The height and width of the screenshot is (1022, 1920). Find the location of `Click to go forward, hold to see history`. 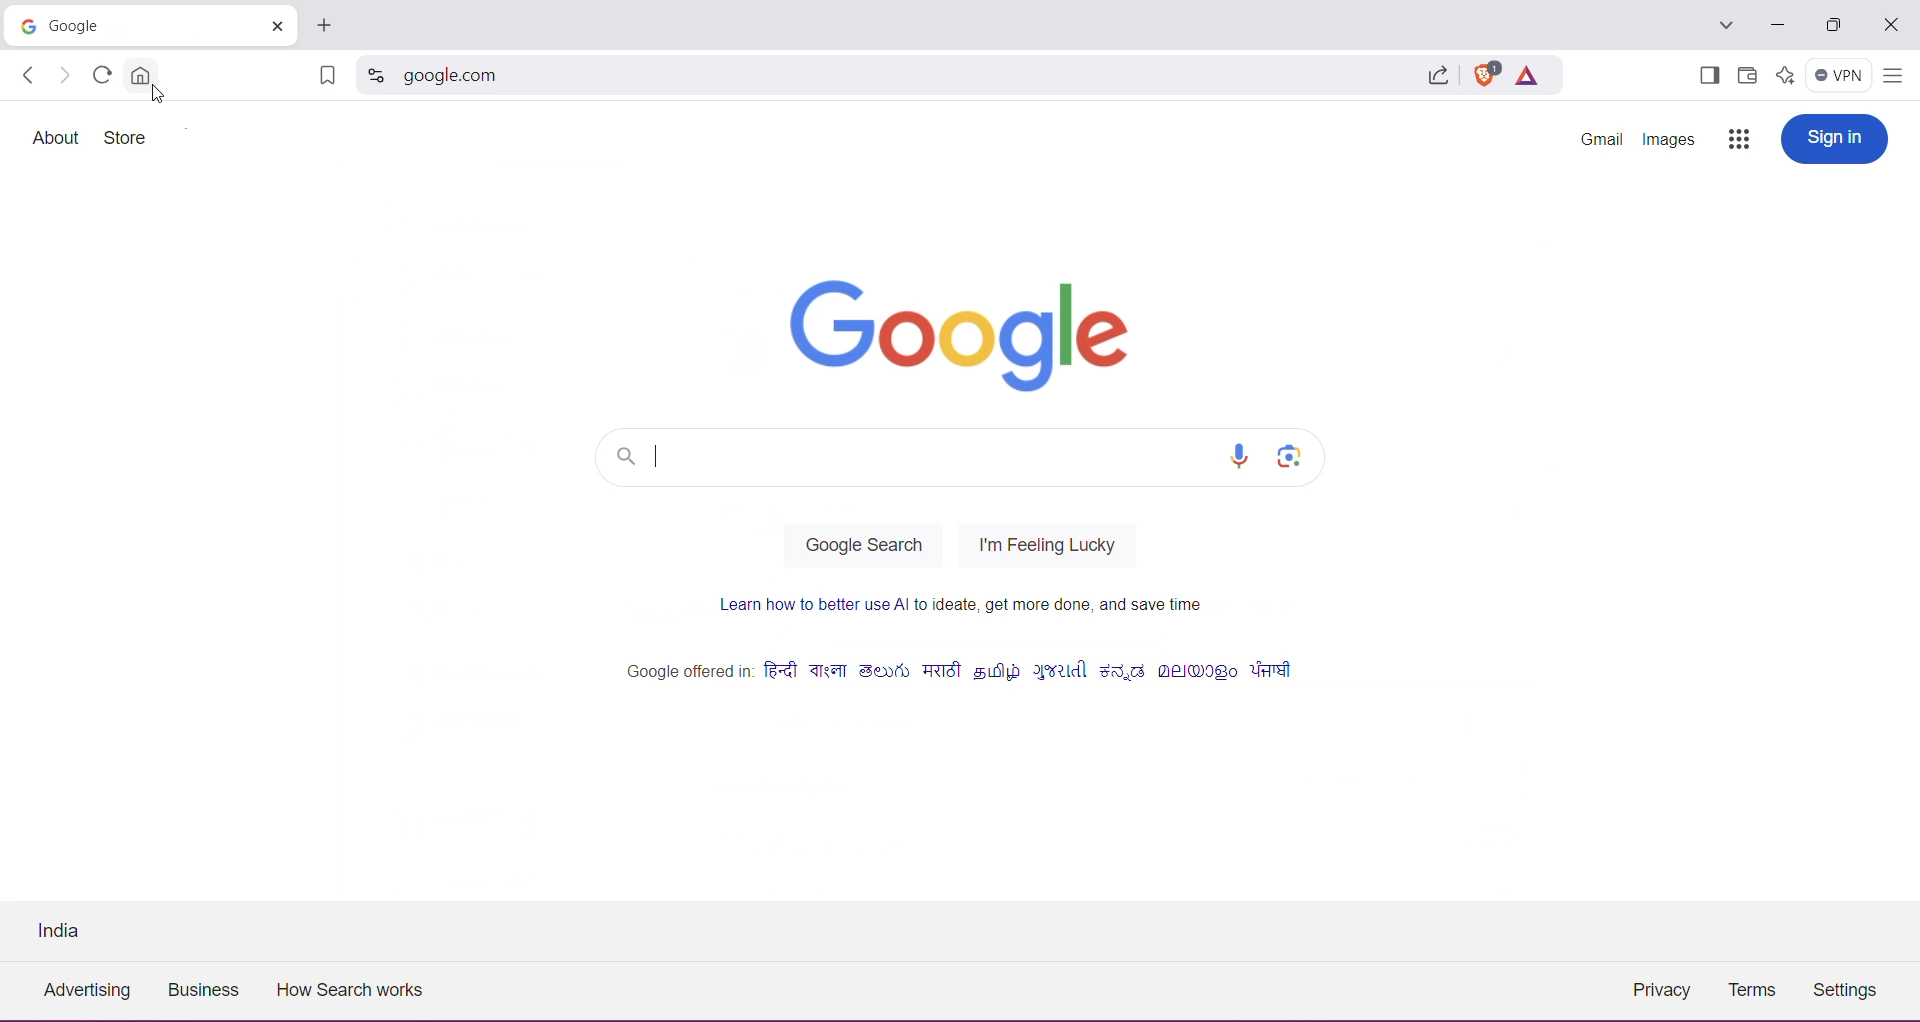

Click to go forward, hold to see history is located at coordinates (65, 76).